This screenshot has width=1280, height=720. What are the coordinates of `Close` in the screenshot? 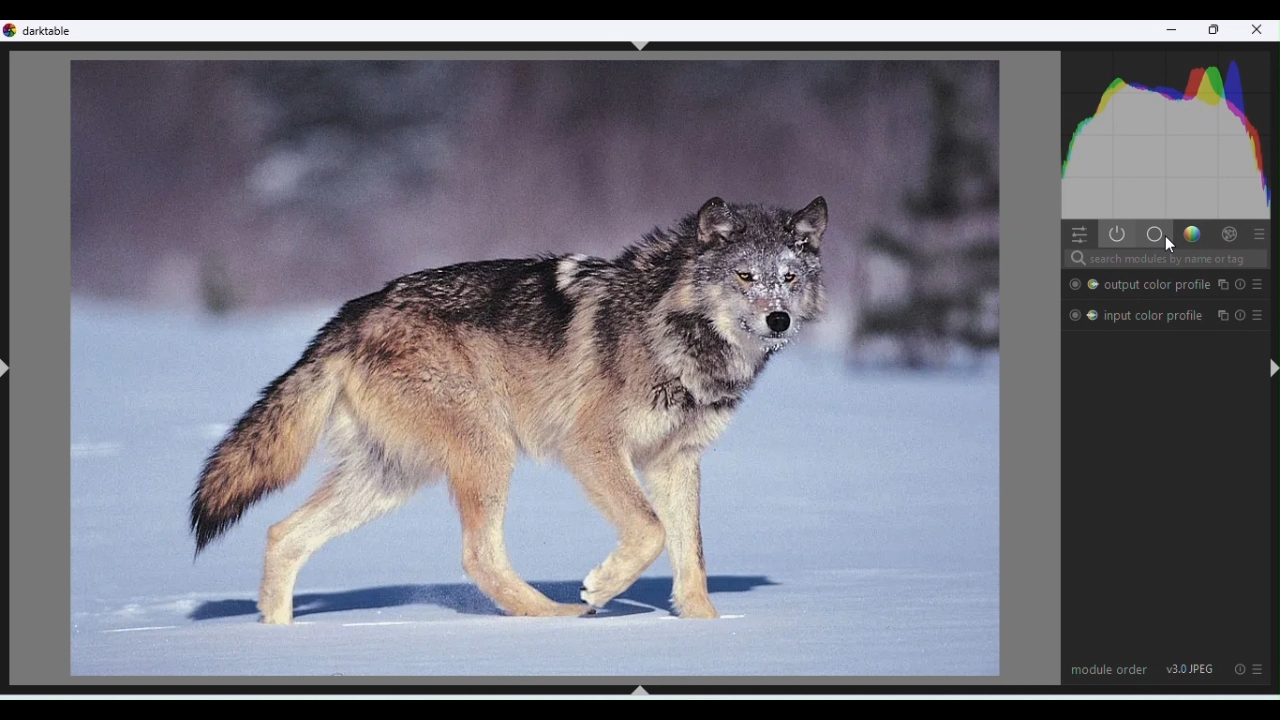 It's located at (1258, 32).